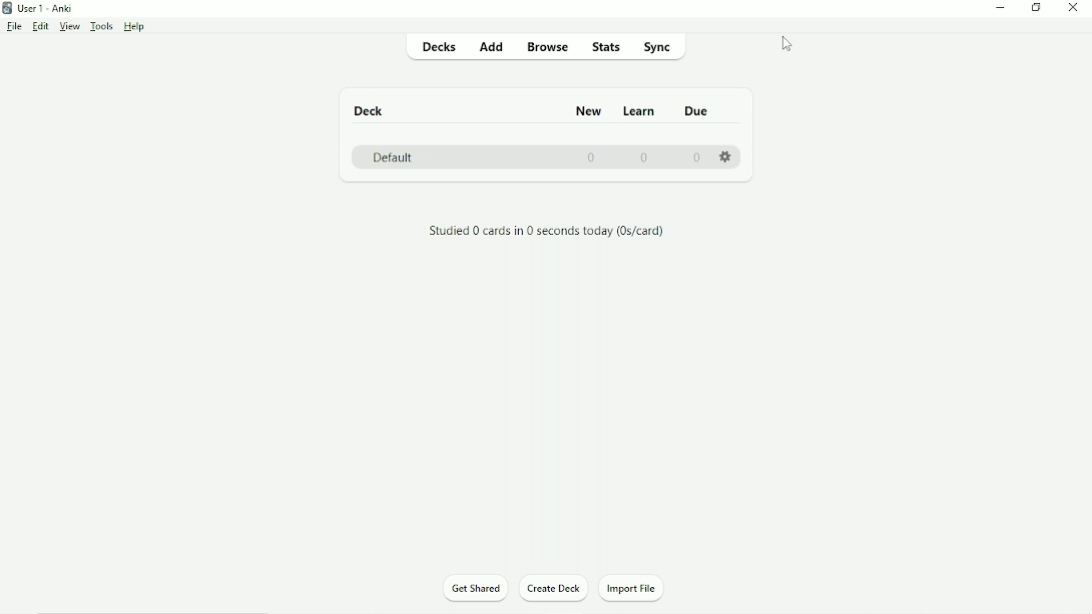 The height and width of the screenshot is (614, 1092). I want to click on Sync, so click(666, 46).